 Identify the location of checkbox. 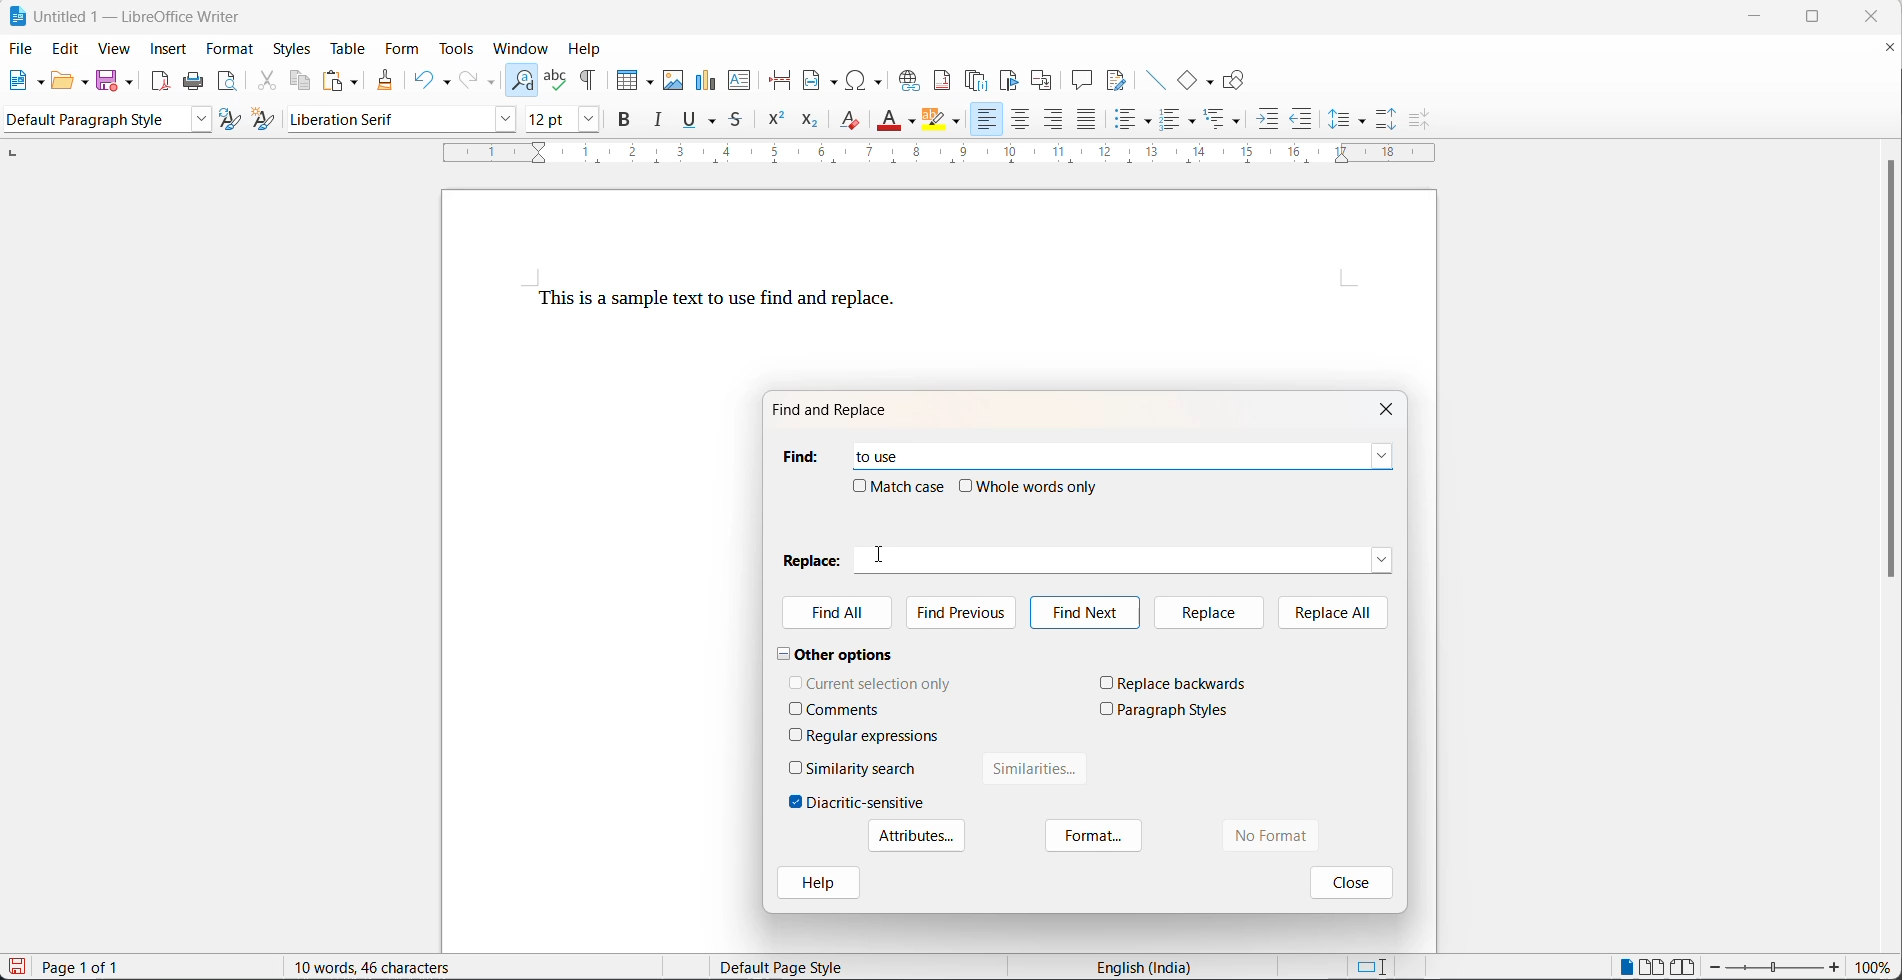
(797, 767).